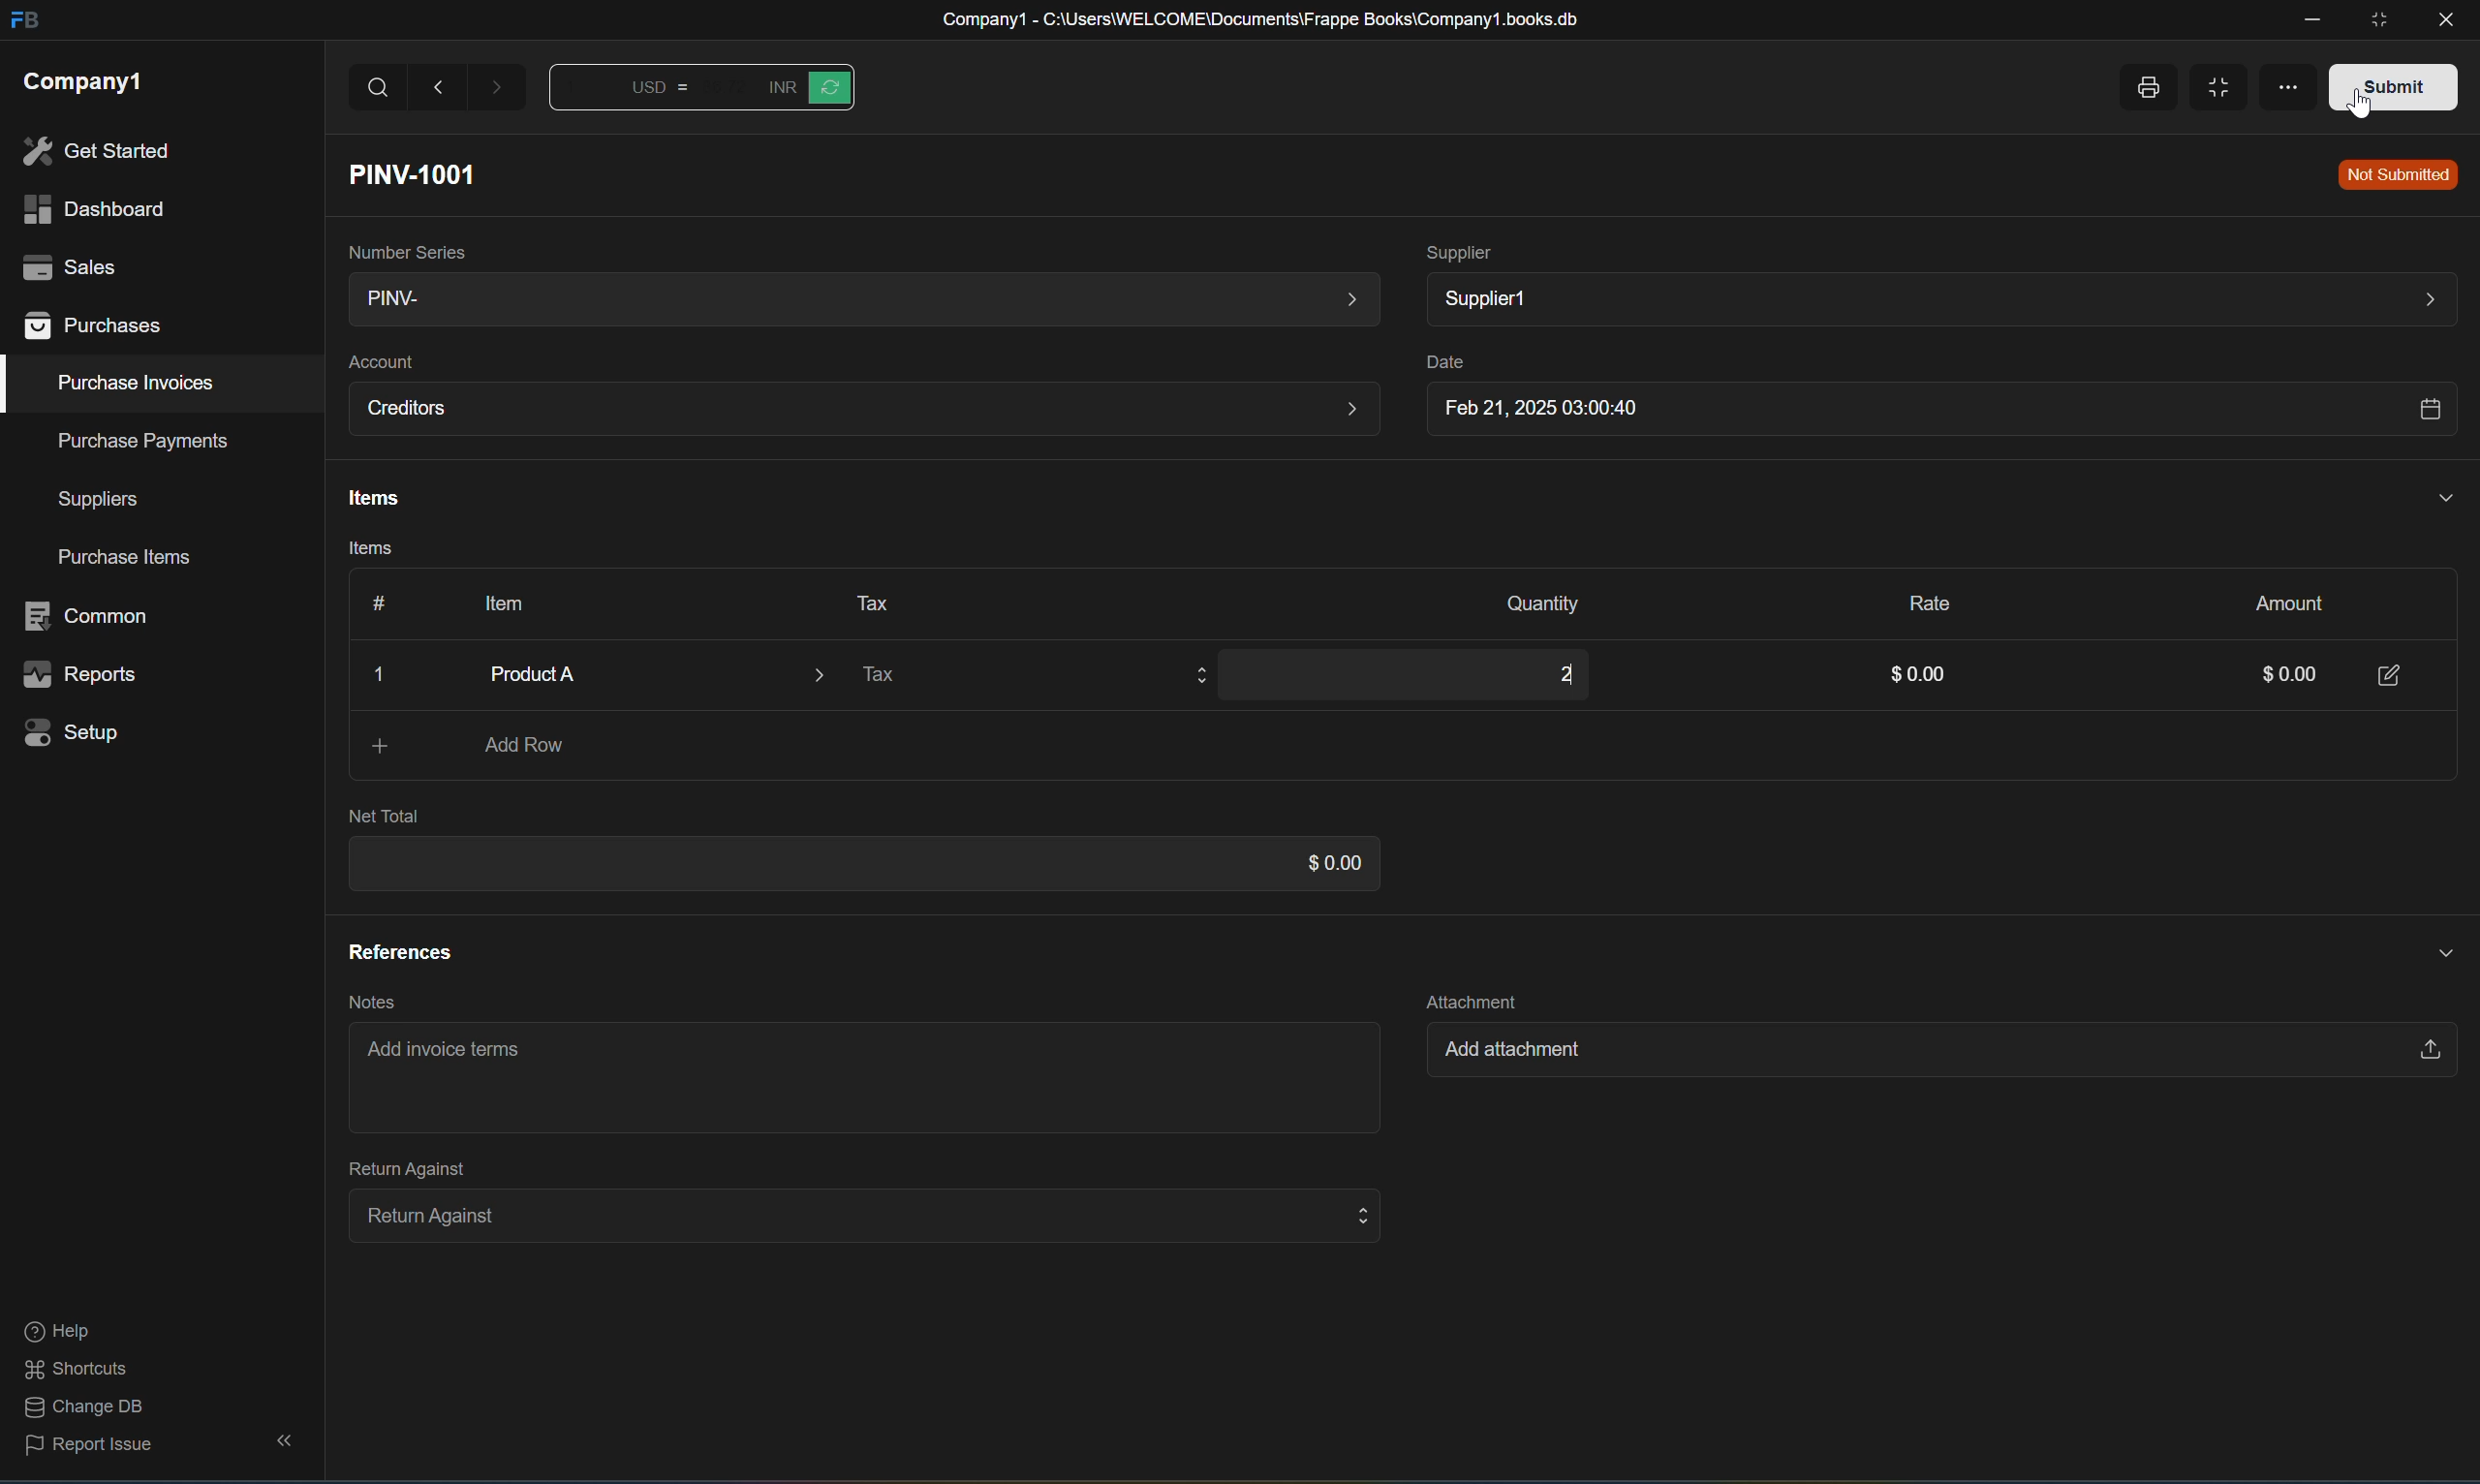 The image size is (2480, 1484). I want to click on Quantity, so click(1532, 605).